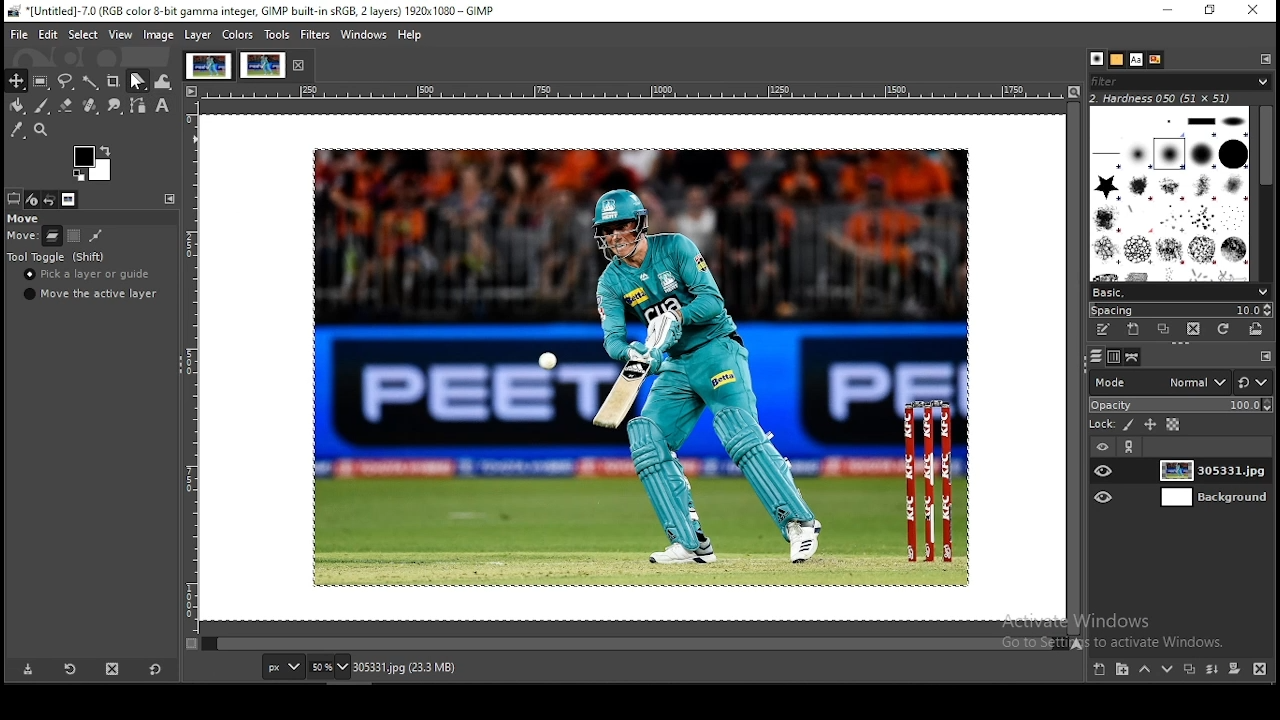 The image size is (1280, 720). What do you see at coordinates (49, 34) in the screenshot?
I see `edit` at bounding box center [49, 34].